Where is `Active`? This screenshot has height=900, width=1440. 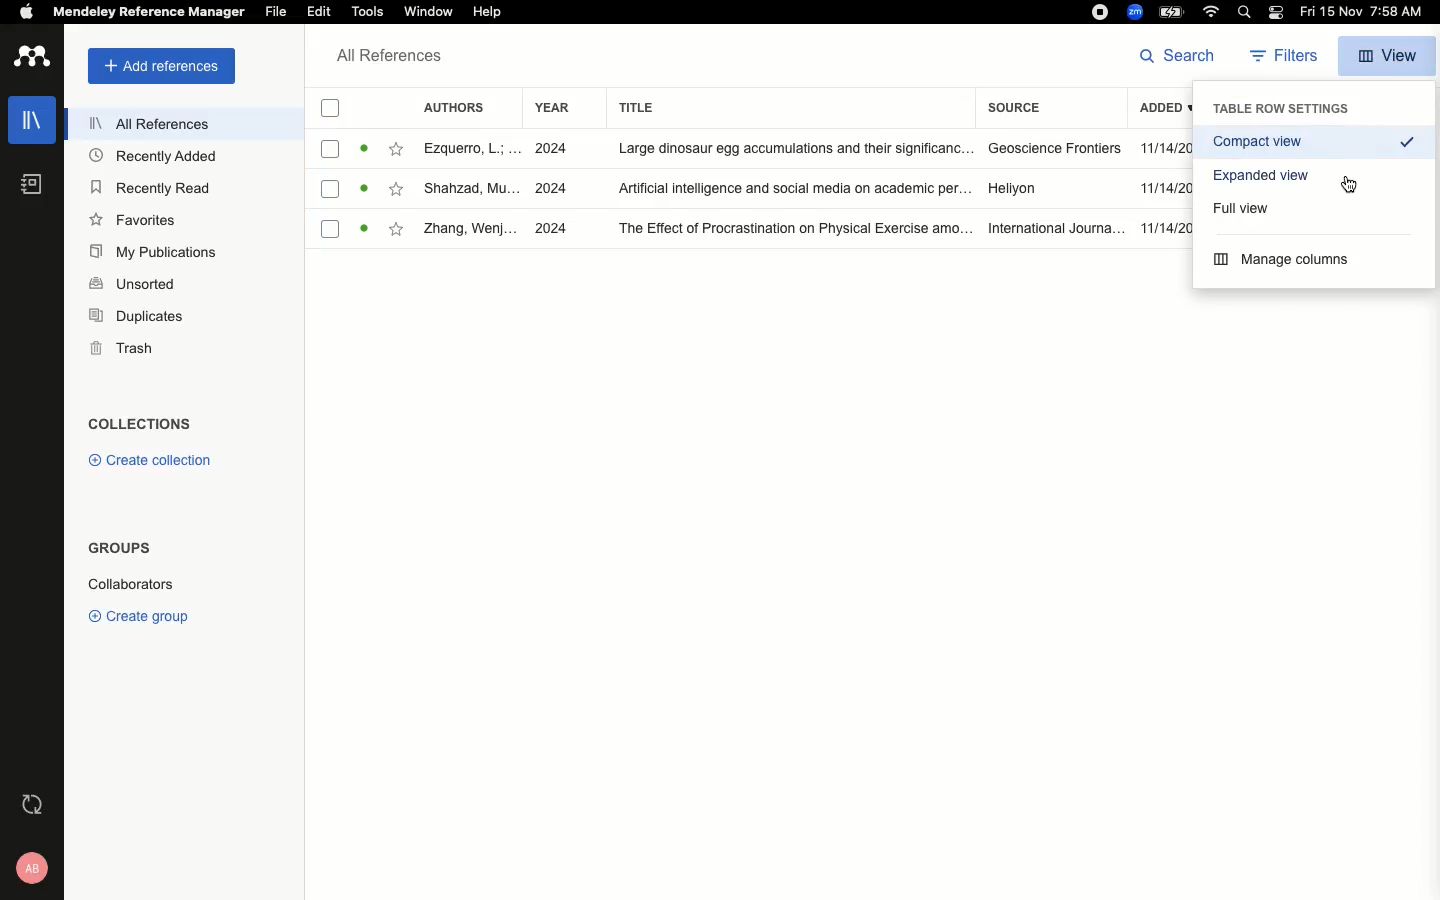
Active is located at coordinates (364, 149).